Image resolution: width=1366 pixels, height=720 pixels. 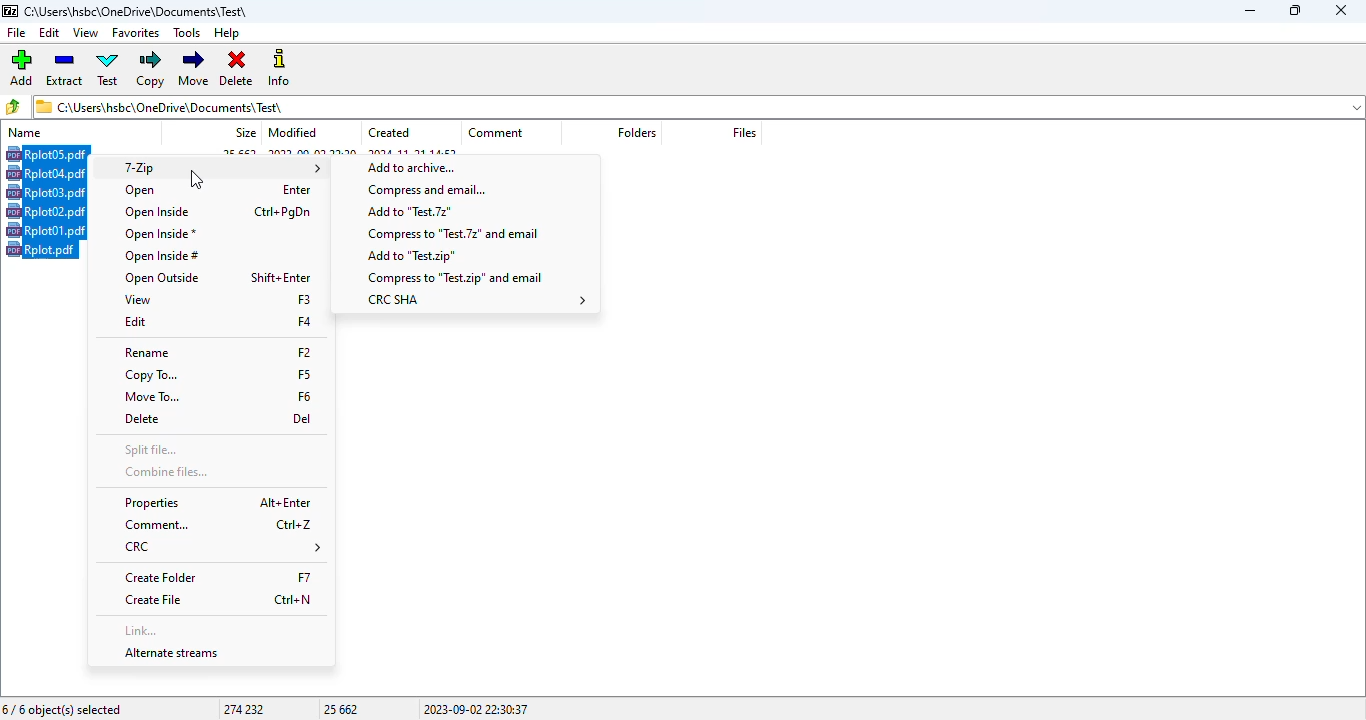 I want to click on open inside*, so click(x=161, y=234).